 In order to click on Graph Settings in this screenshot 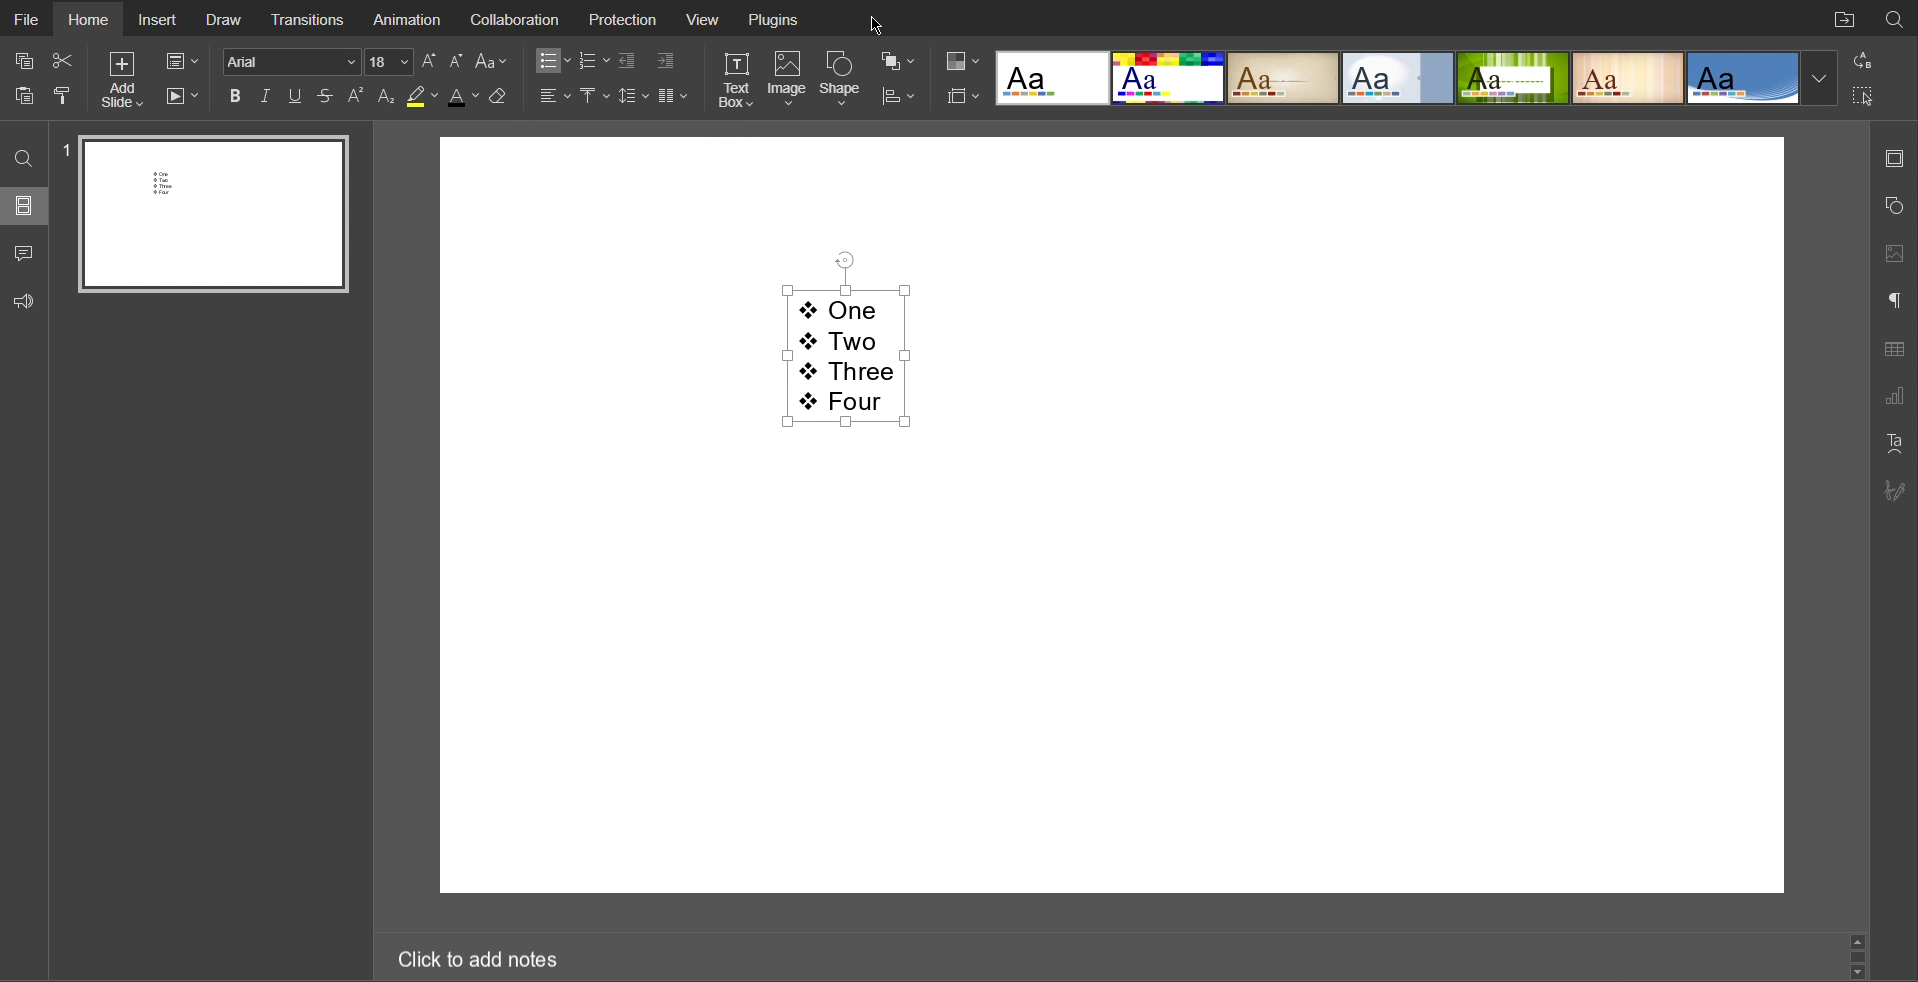, I will do `click(1892, 394)`.